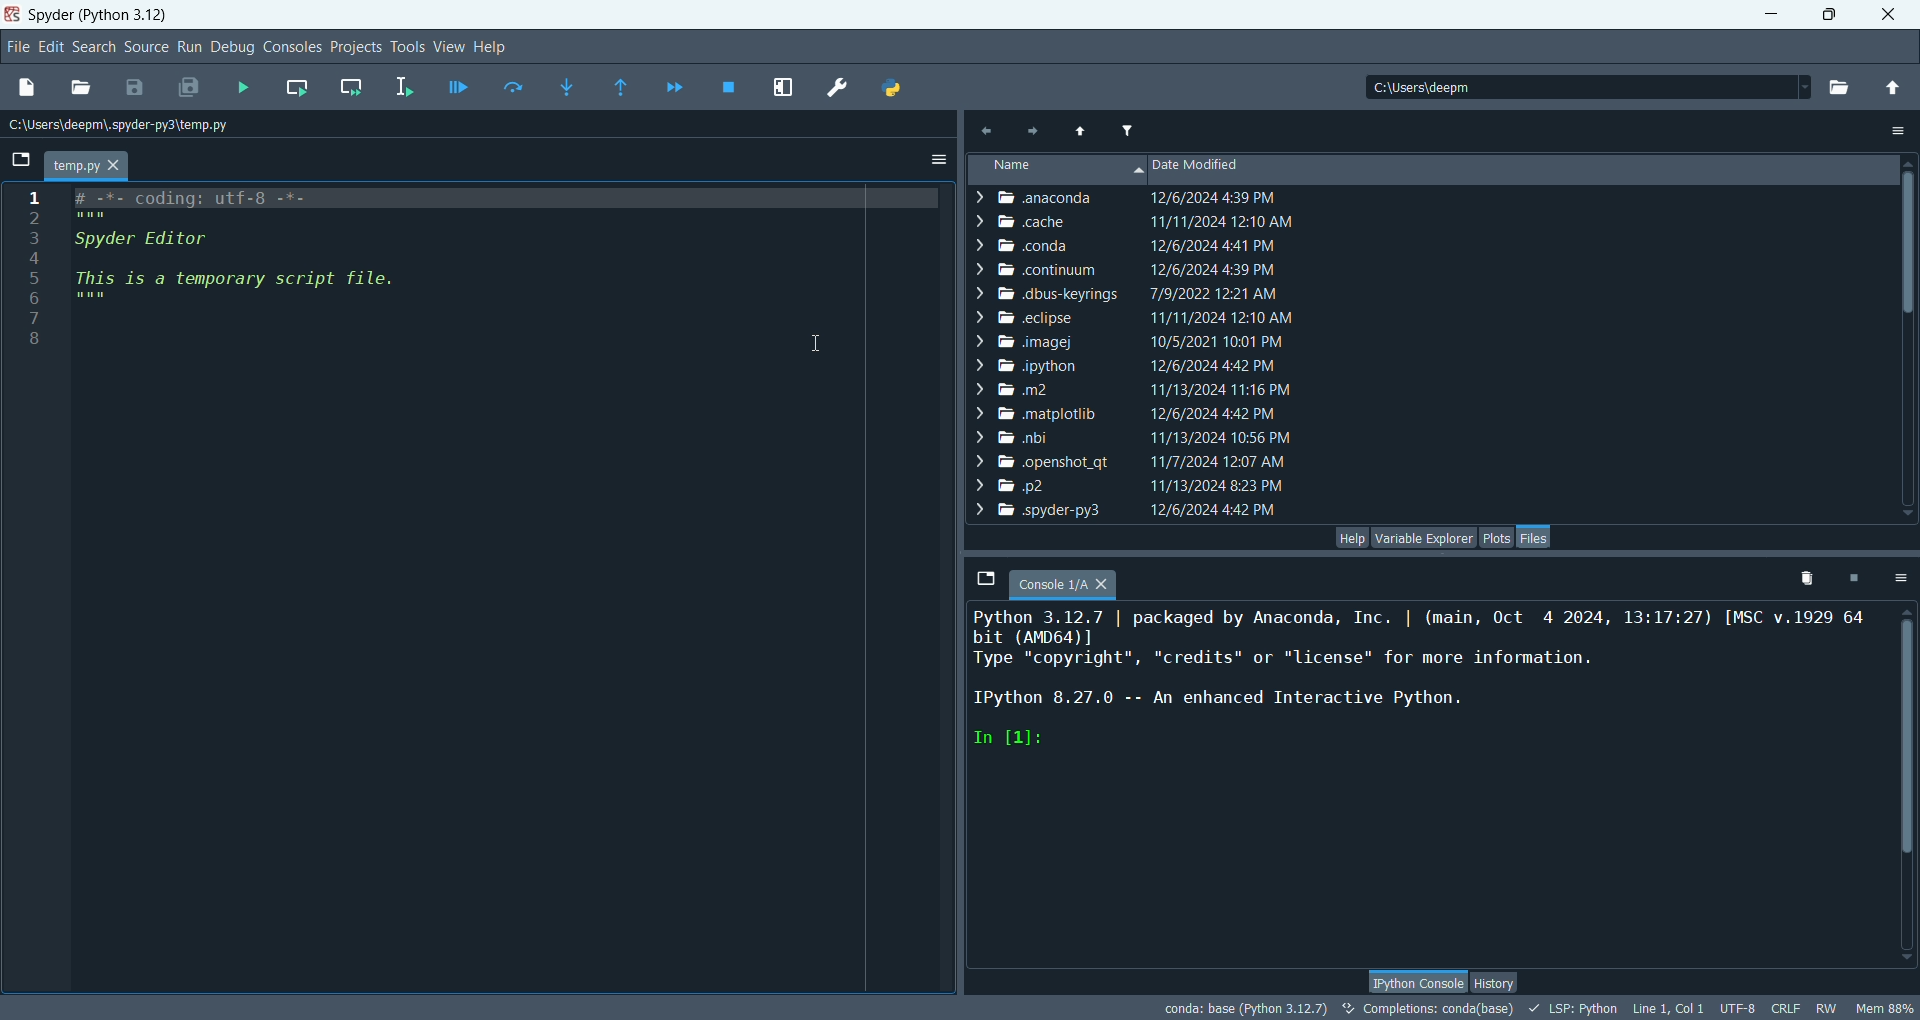 Image resolution: width=1920 pixels, height=1020 pixels. What do you see at coordinates (95, 48) in the screenshot?
I see `search` at bounding box center [95, 48].